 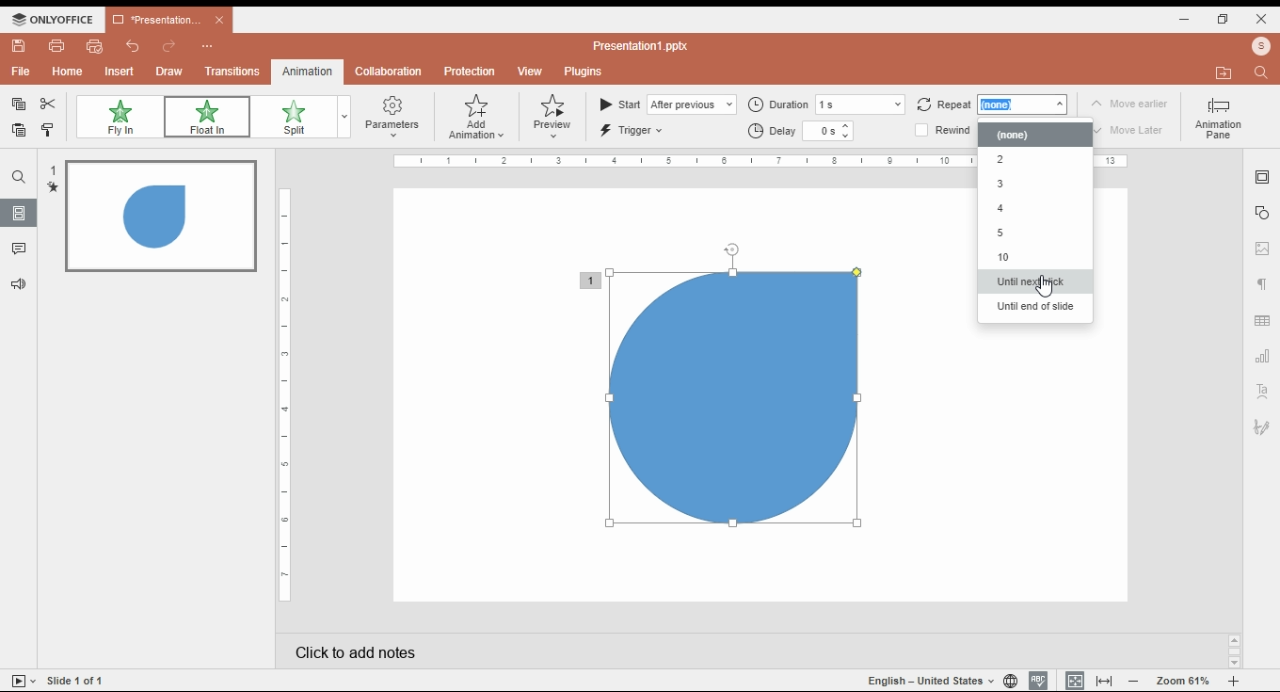 What do you see at coordinates (24, 680) in the screenshot?
I see `start slide show` at bounding box center [24, 680].